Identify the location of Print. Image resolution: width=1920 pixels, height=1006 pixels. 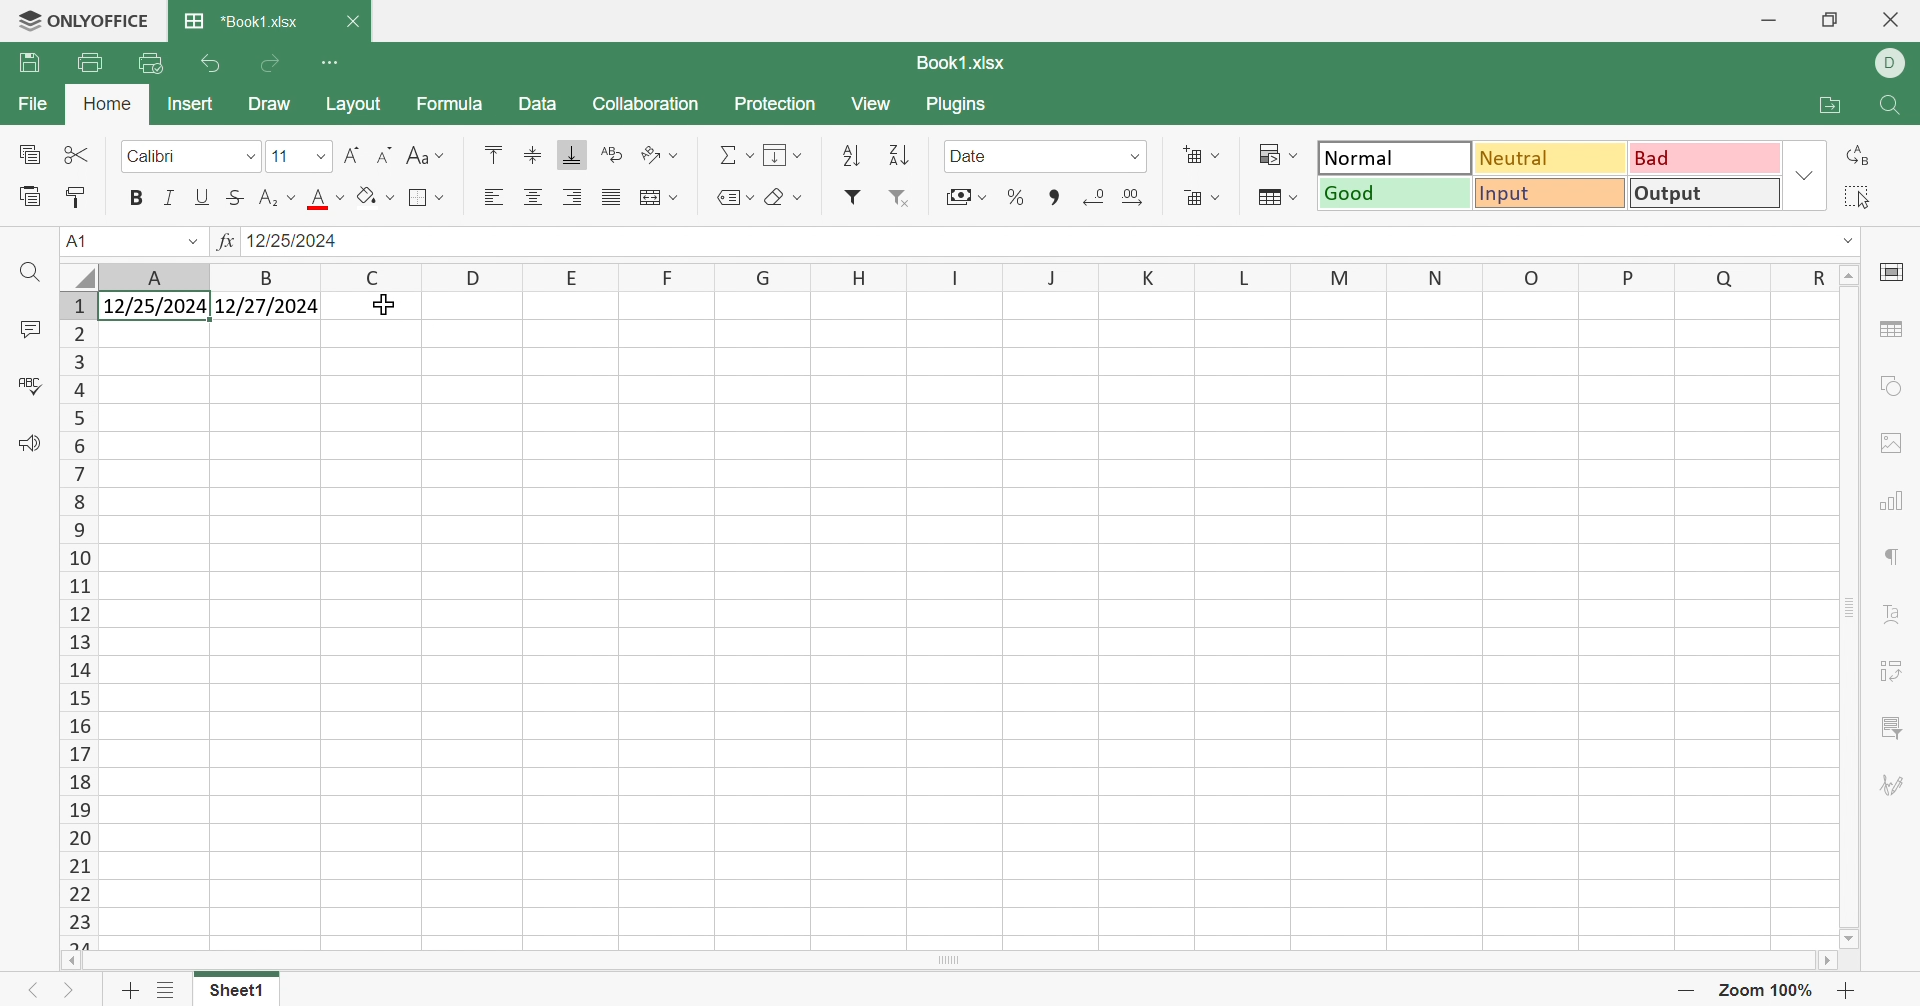
(28, 63).